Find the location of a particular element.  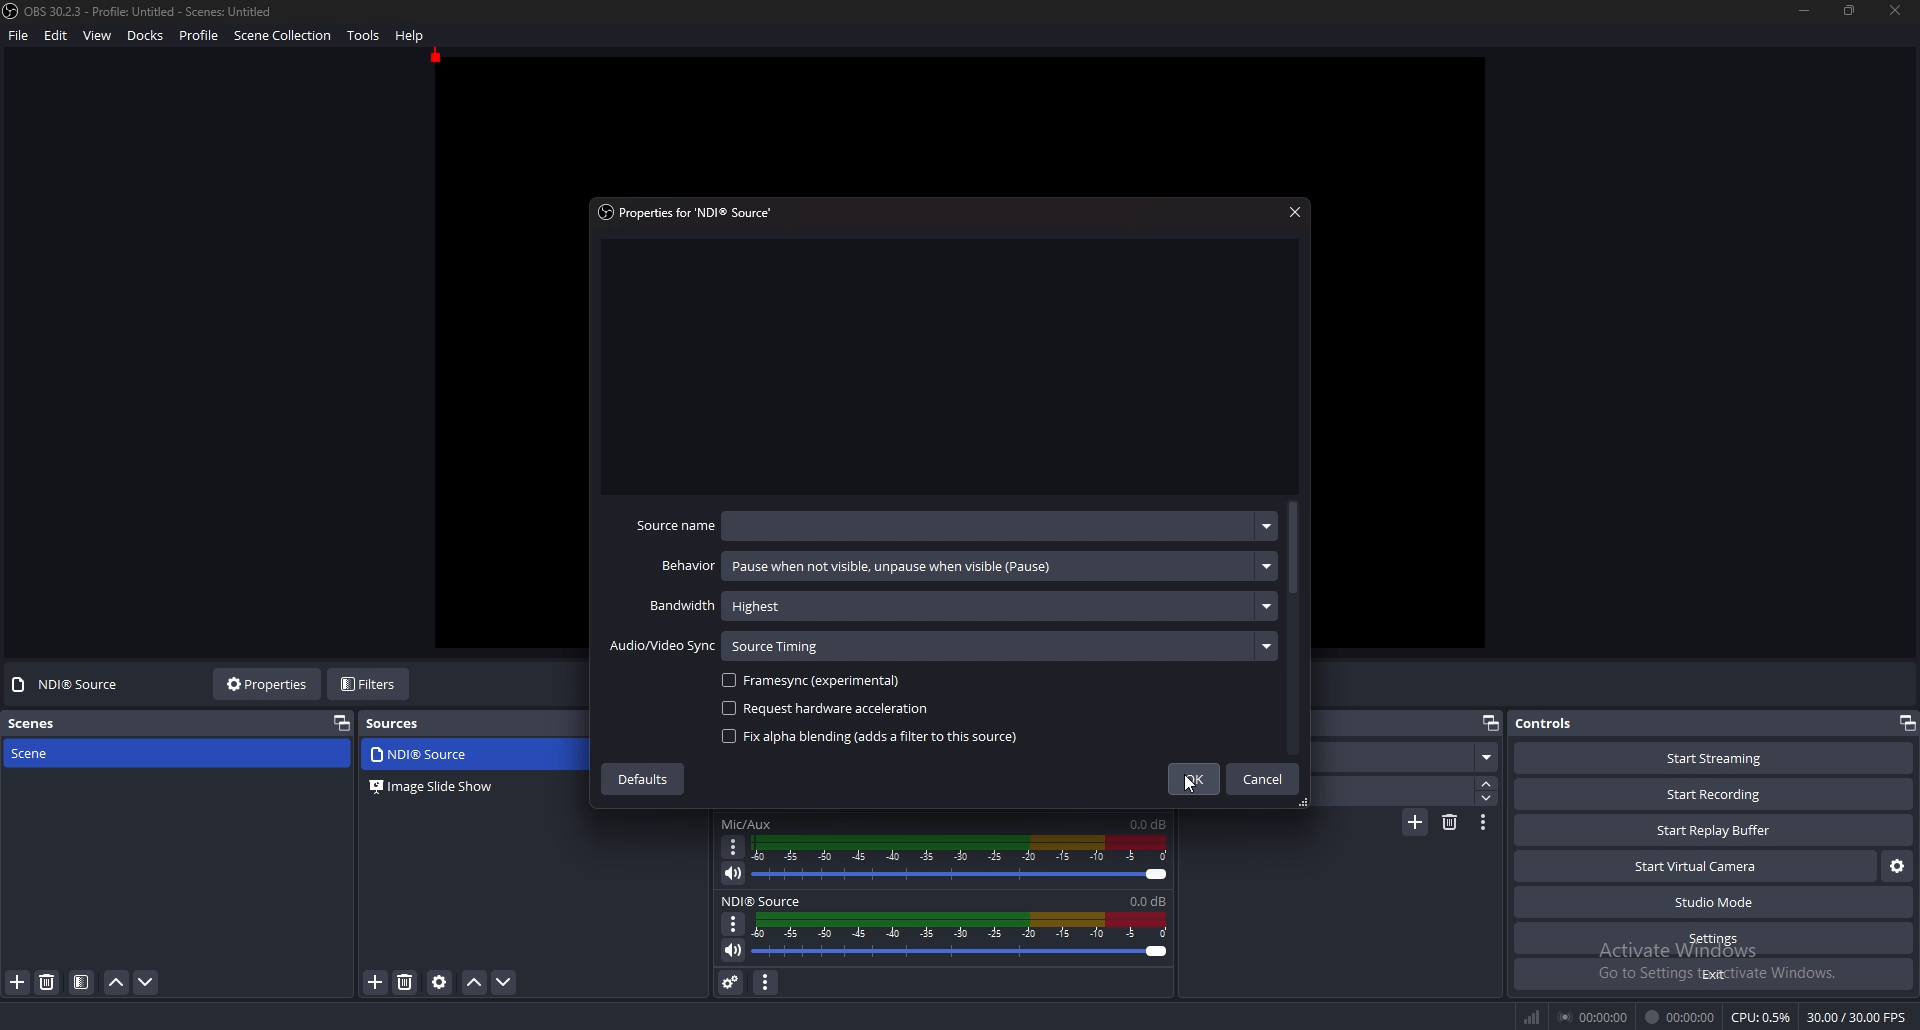

minimize is located at coordinates (1806, 11).